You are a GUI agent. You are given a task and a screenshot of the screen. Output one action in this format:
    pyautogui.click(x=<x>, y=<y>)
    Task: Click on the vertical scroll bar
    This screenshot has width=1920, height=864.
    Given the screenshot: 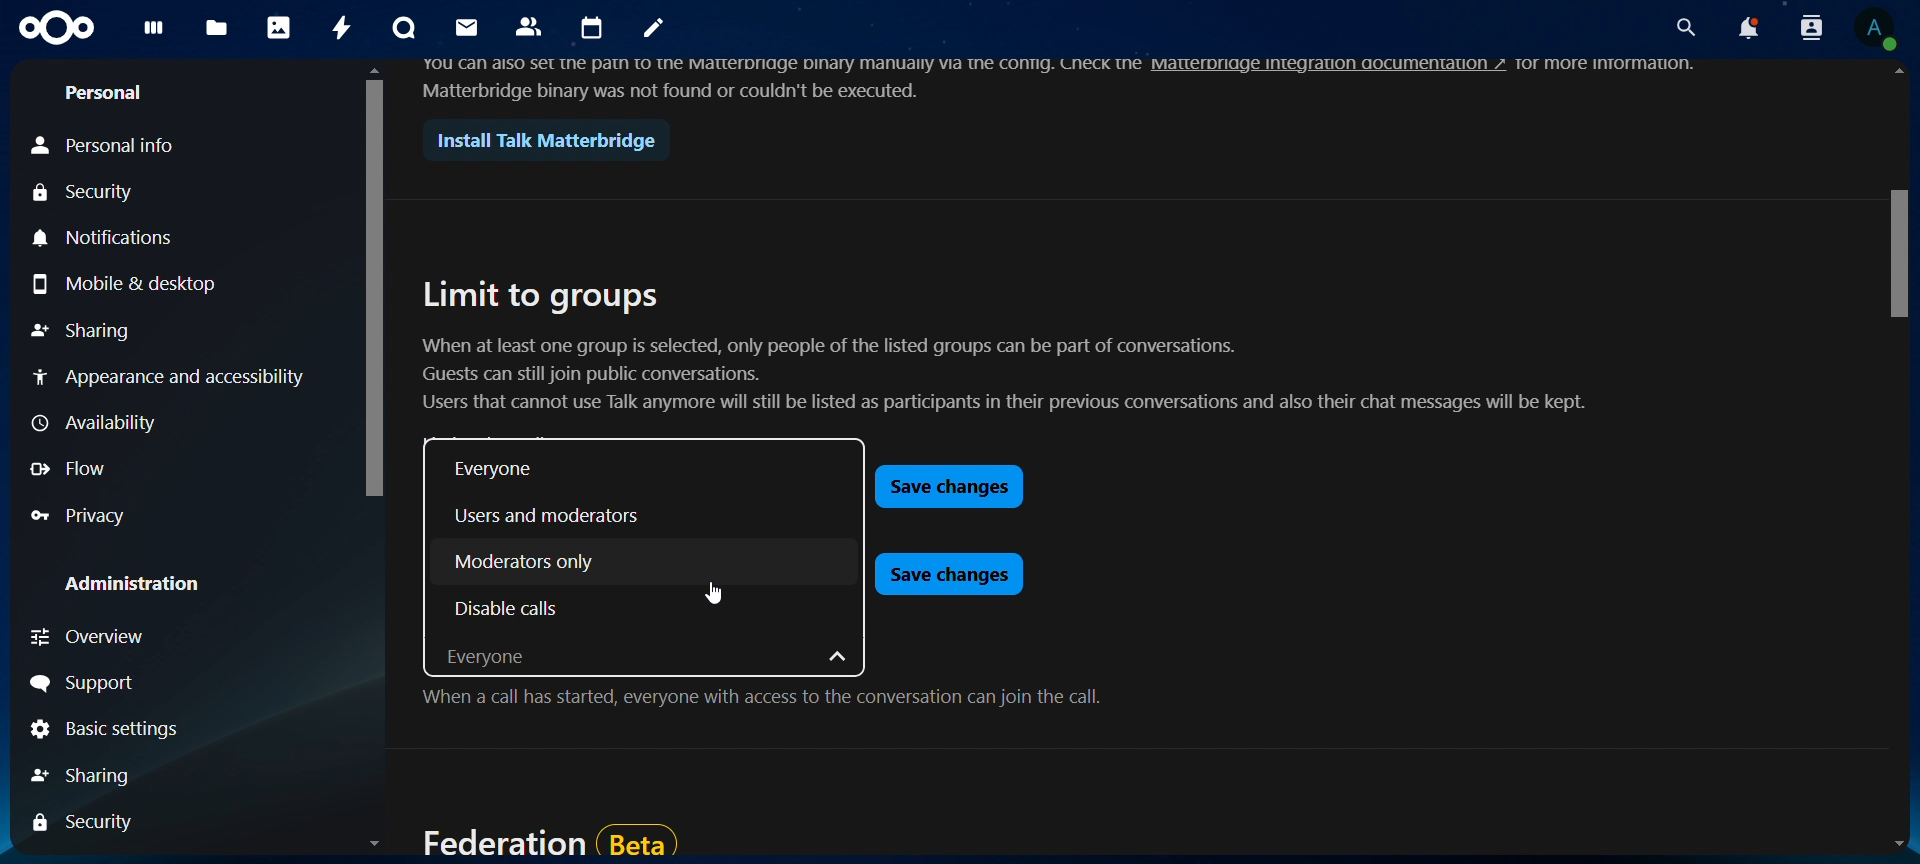 What is the action you would take?
    pyautogui.click(x=371, y=288)
    